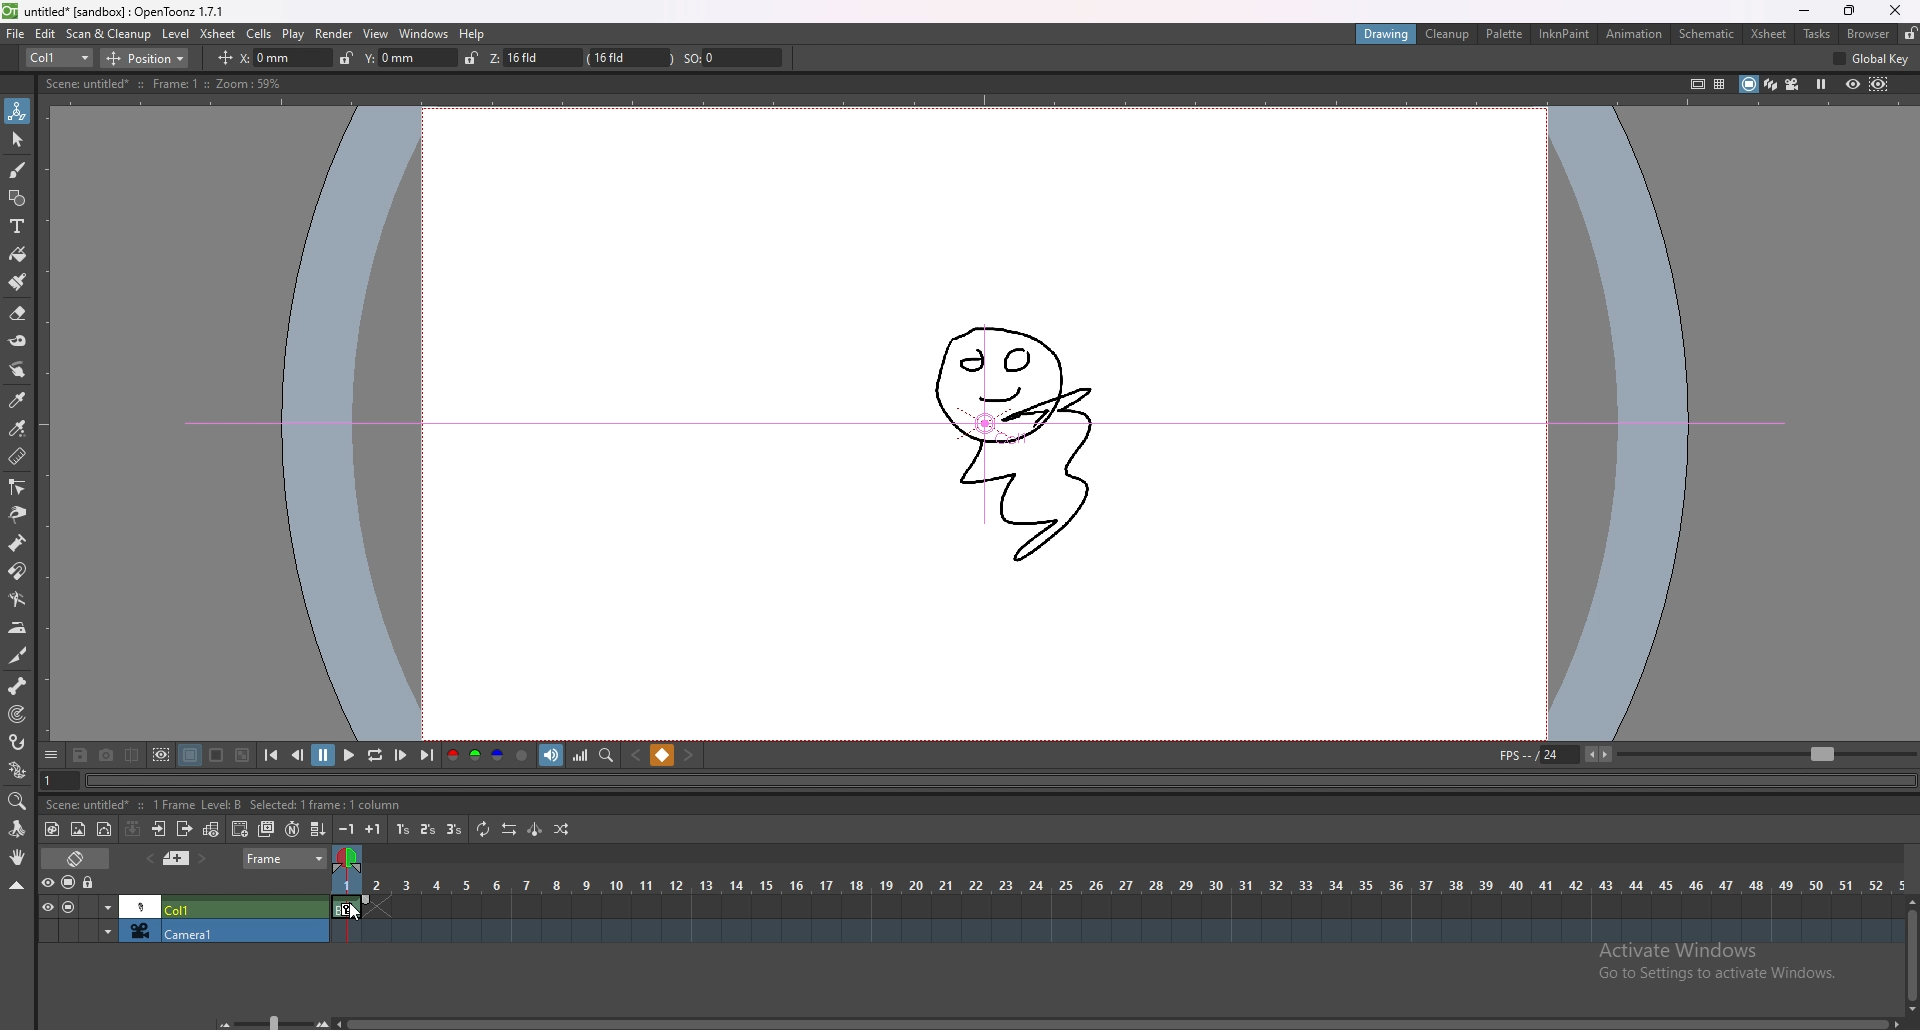 This screenshot has height=1030, width=1920. I want to click on minimize, so click(1806, 11).